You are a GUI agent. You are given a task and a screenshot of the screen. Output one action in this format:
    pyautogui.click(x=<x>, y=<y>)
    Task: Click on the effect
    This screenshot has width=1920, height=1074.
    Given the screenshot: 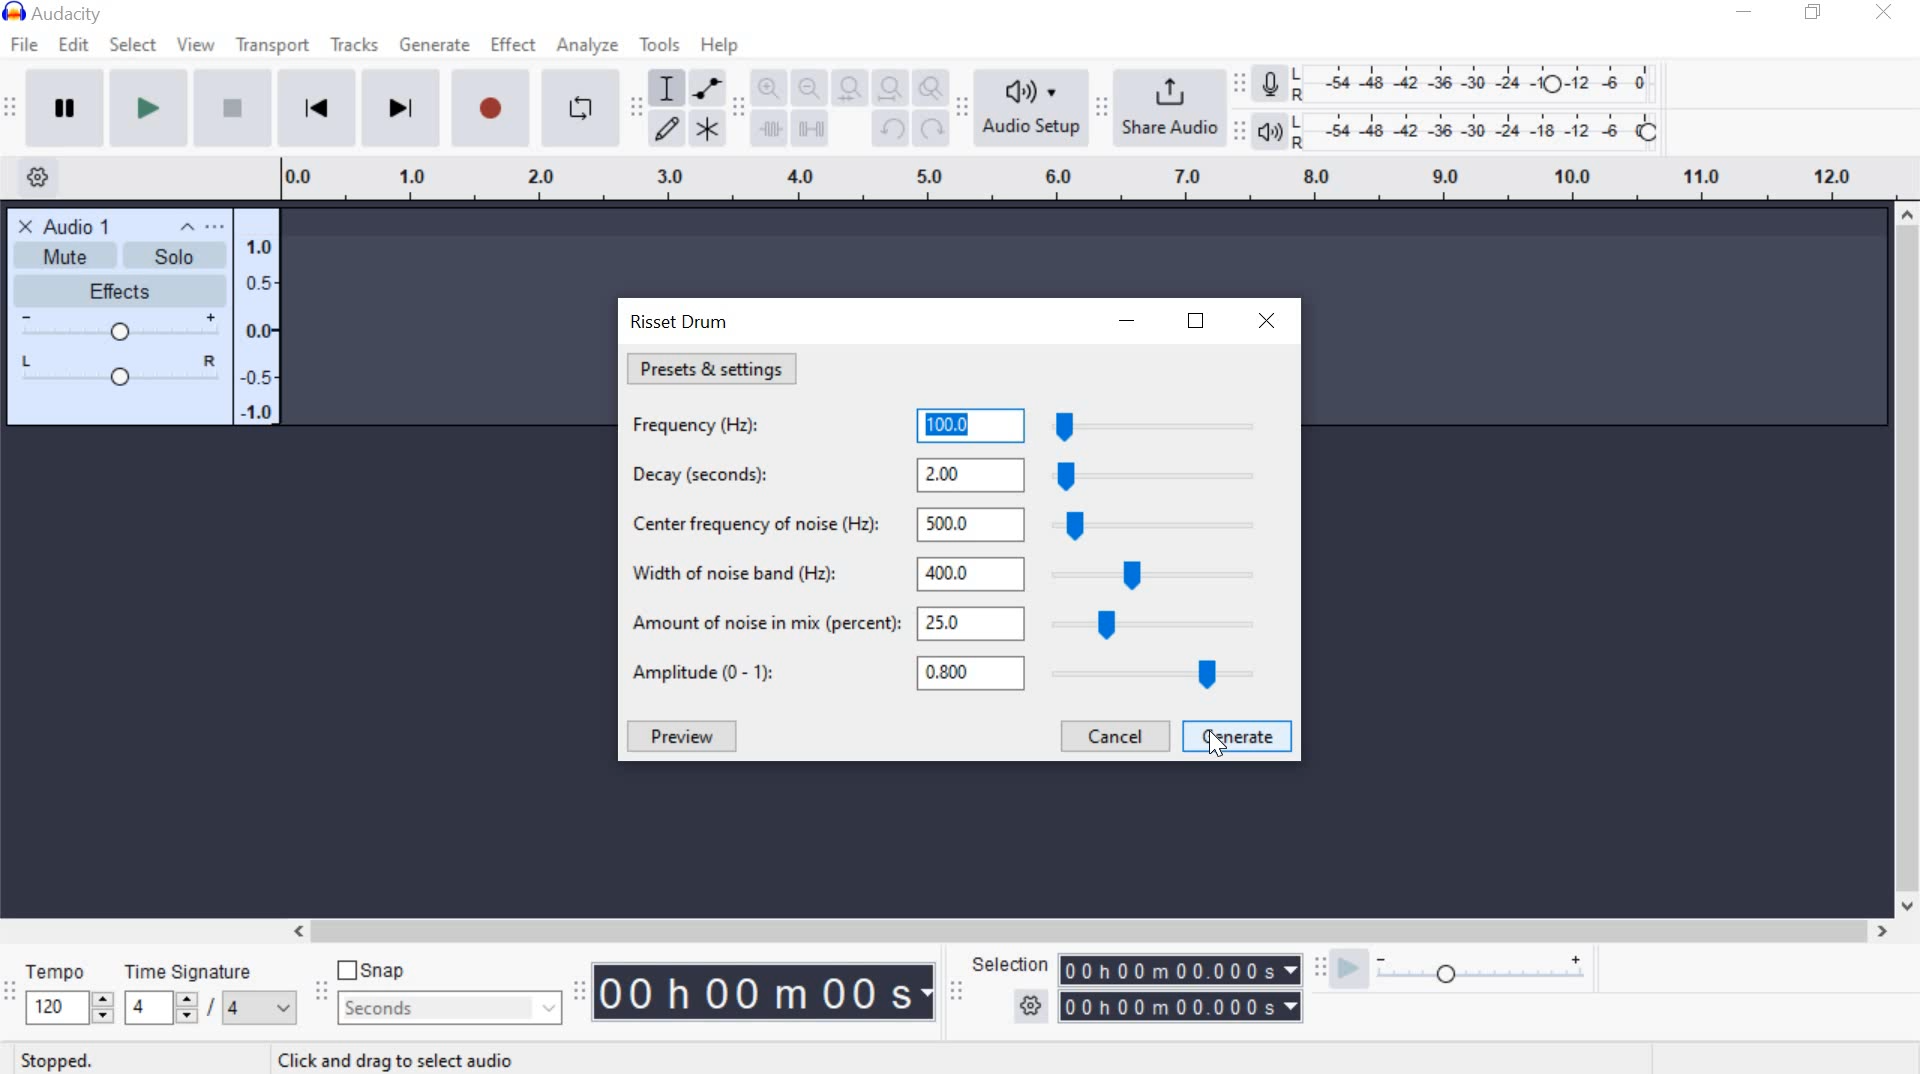 What is the action you would take?
    pyautogui.click(x=514, y=46)
    